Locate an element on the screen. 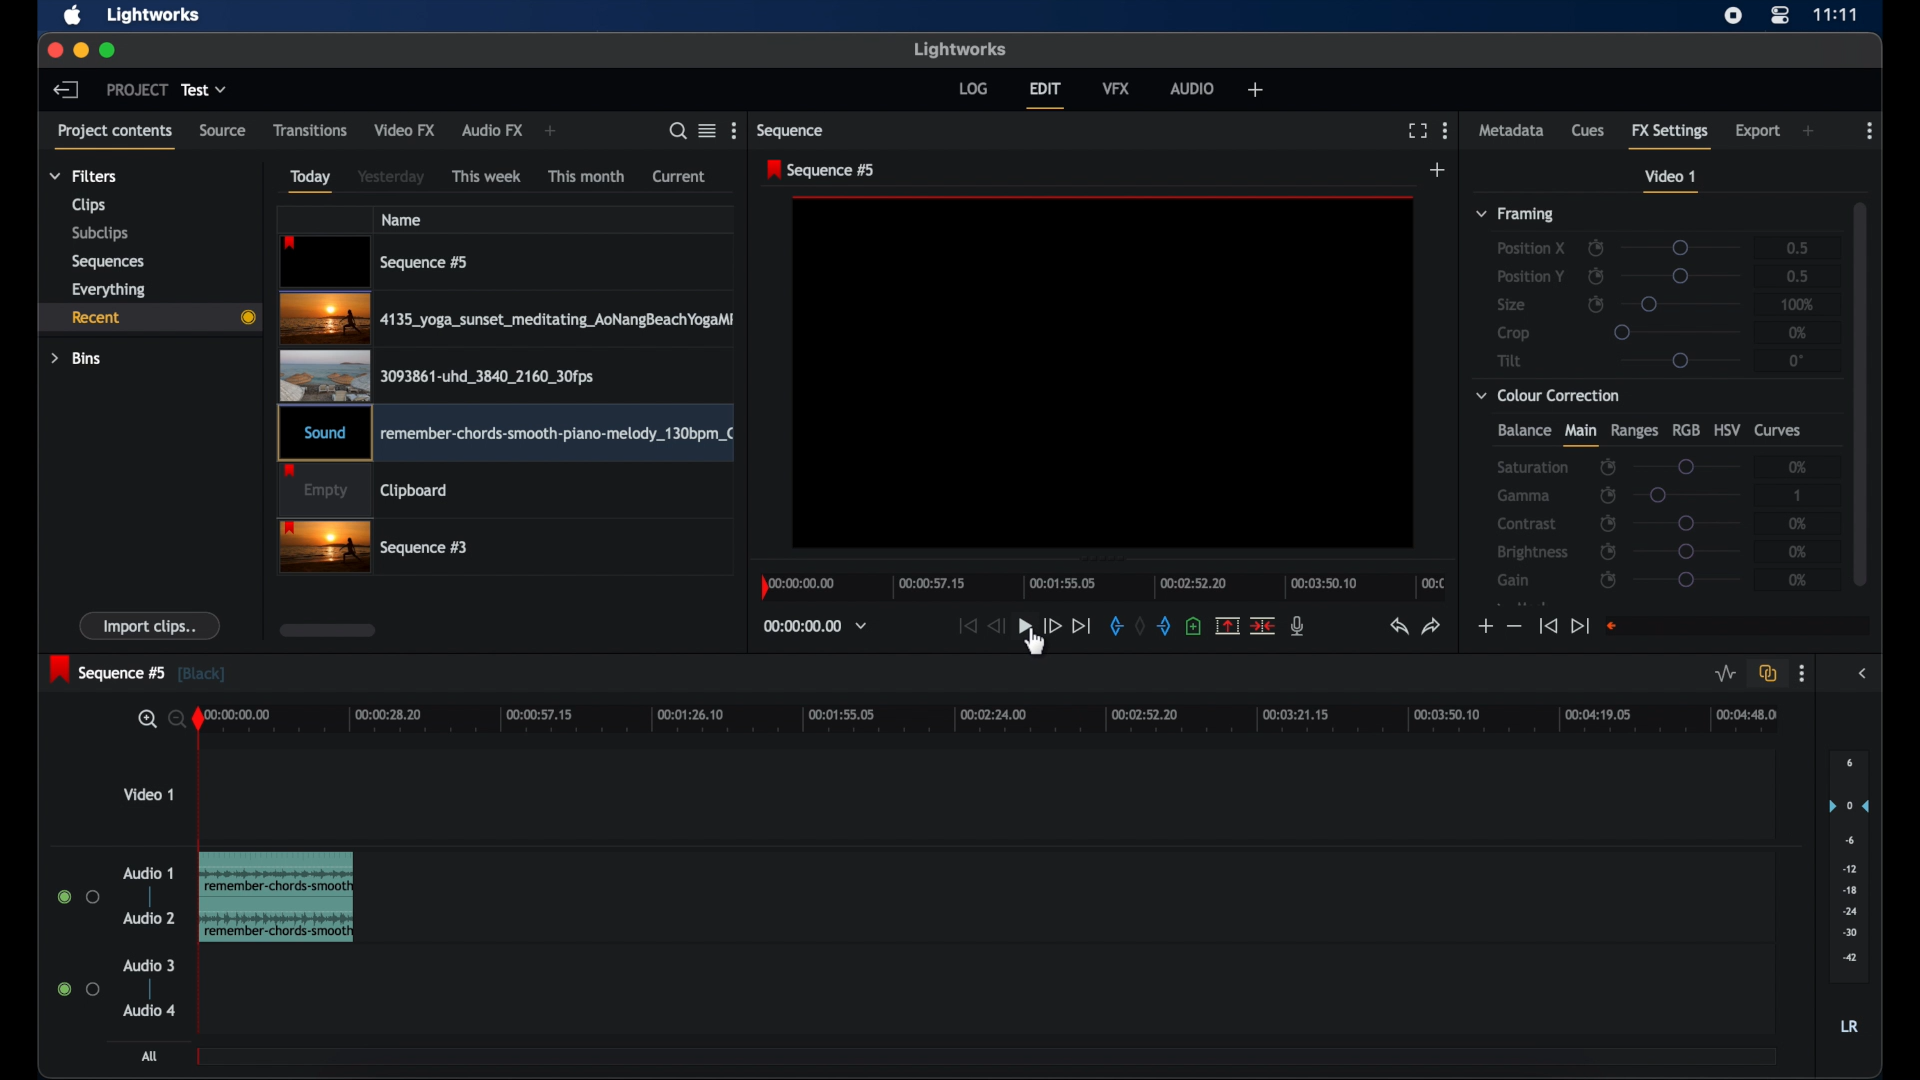  position y is located at coordinates (1530, 275).